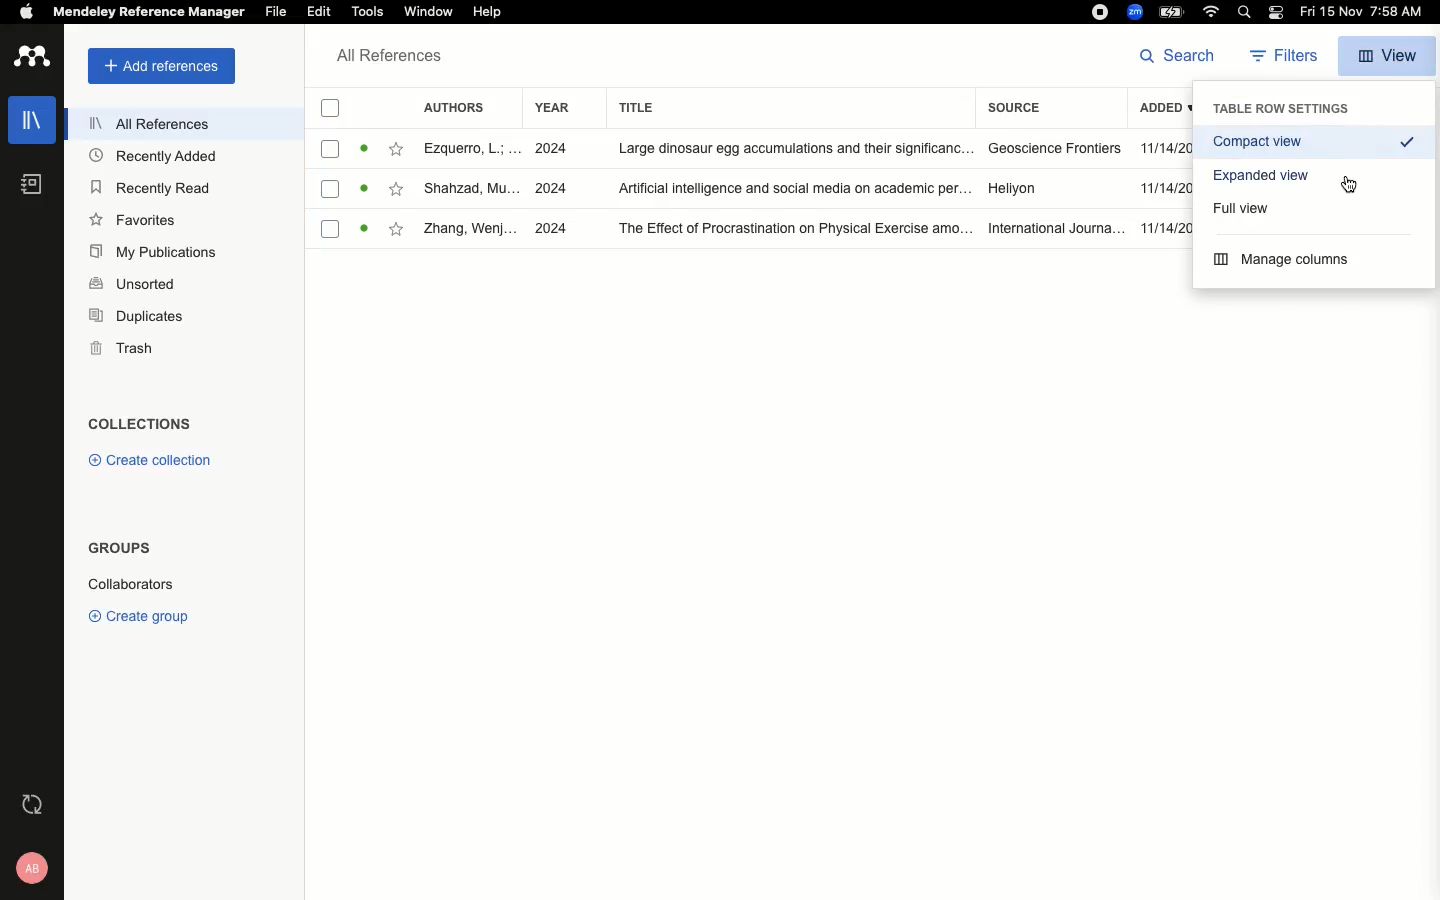  I want to click on 11/14/2024, so click(1164, 149).